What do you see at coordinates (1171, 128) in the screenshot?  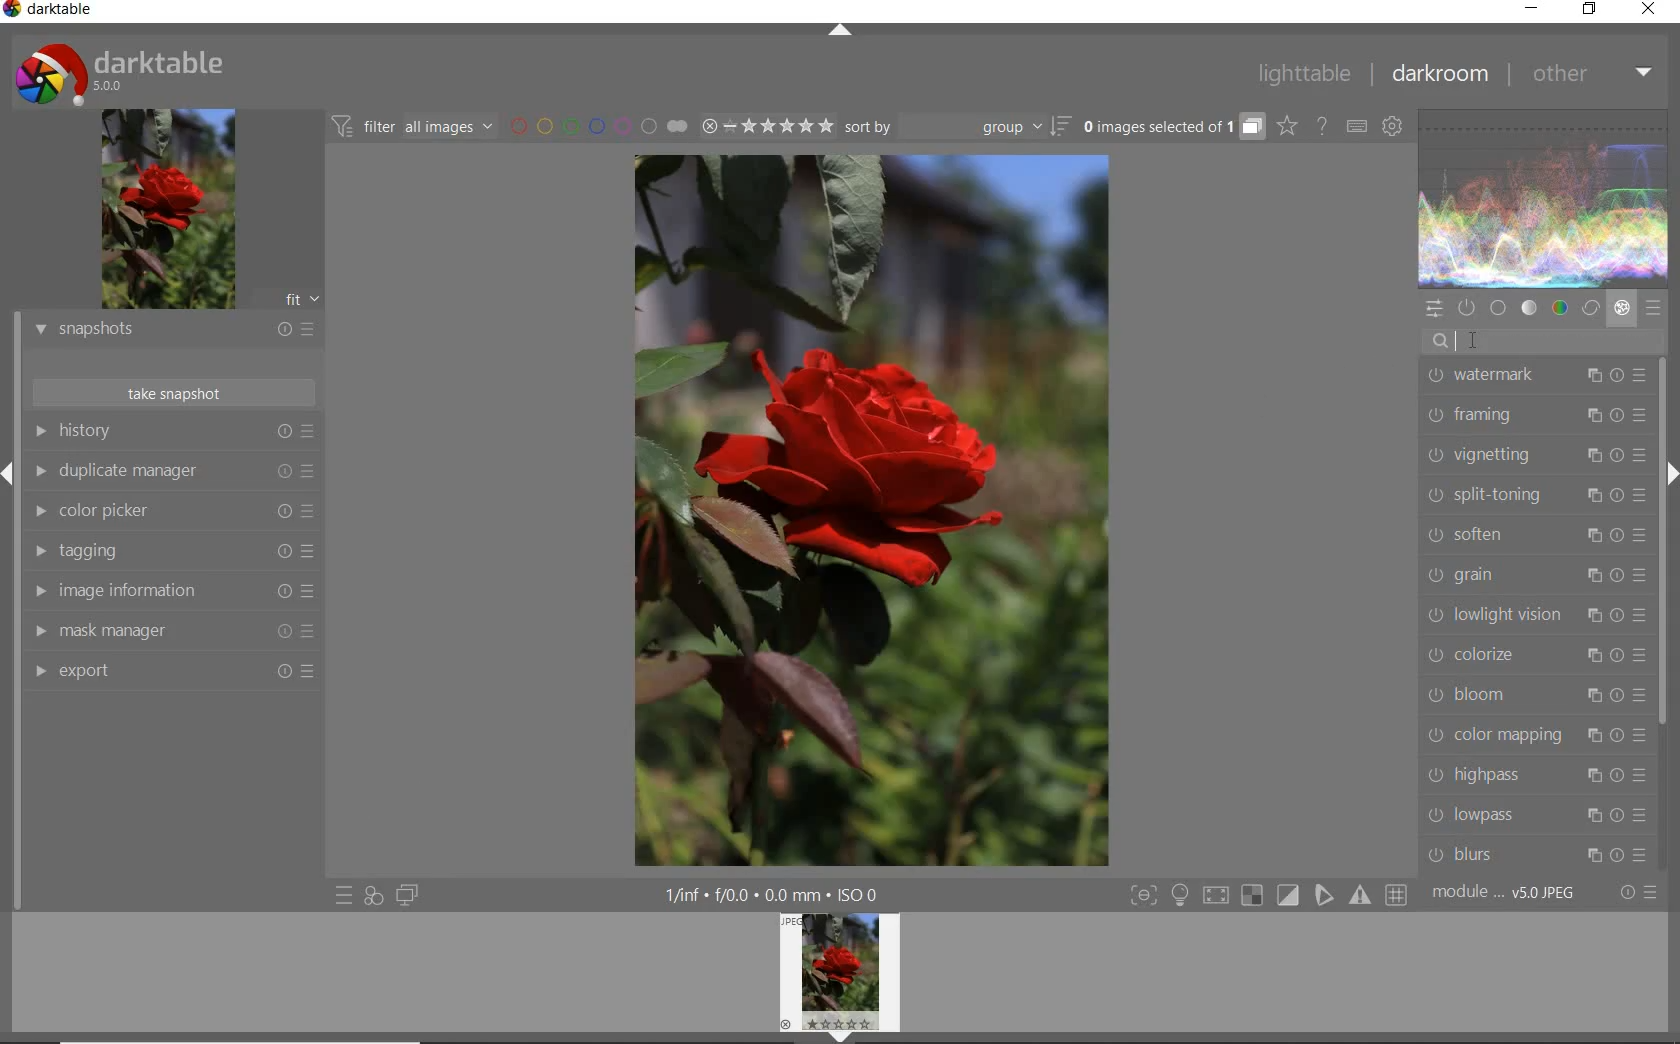 I see `grouped images` at bounding box center [1171, 128].